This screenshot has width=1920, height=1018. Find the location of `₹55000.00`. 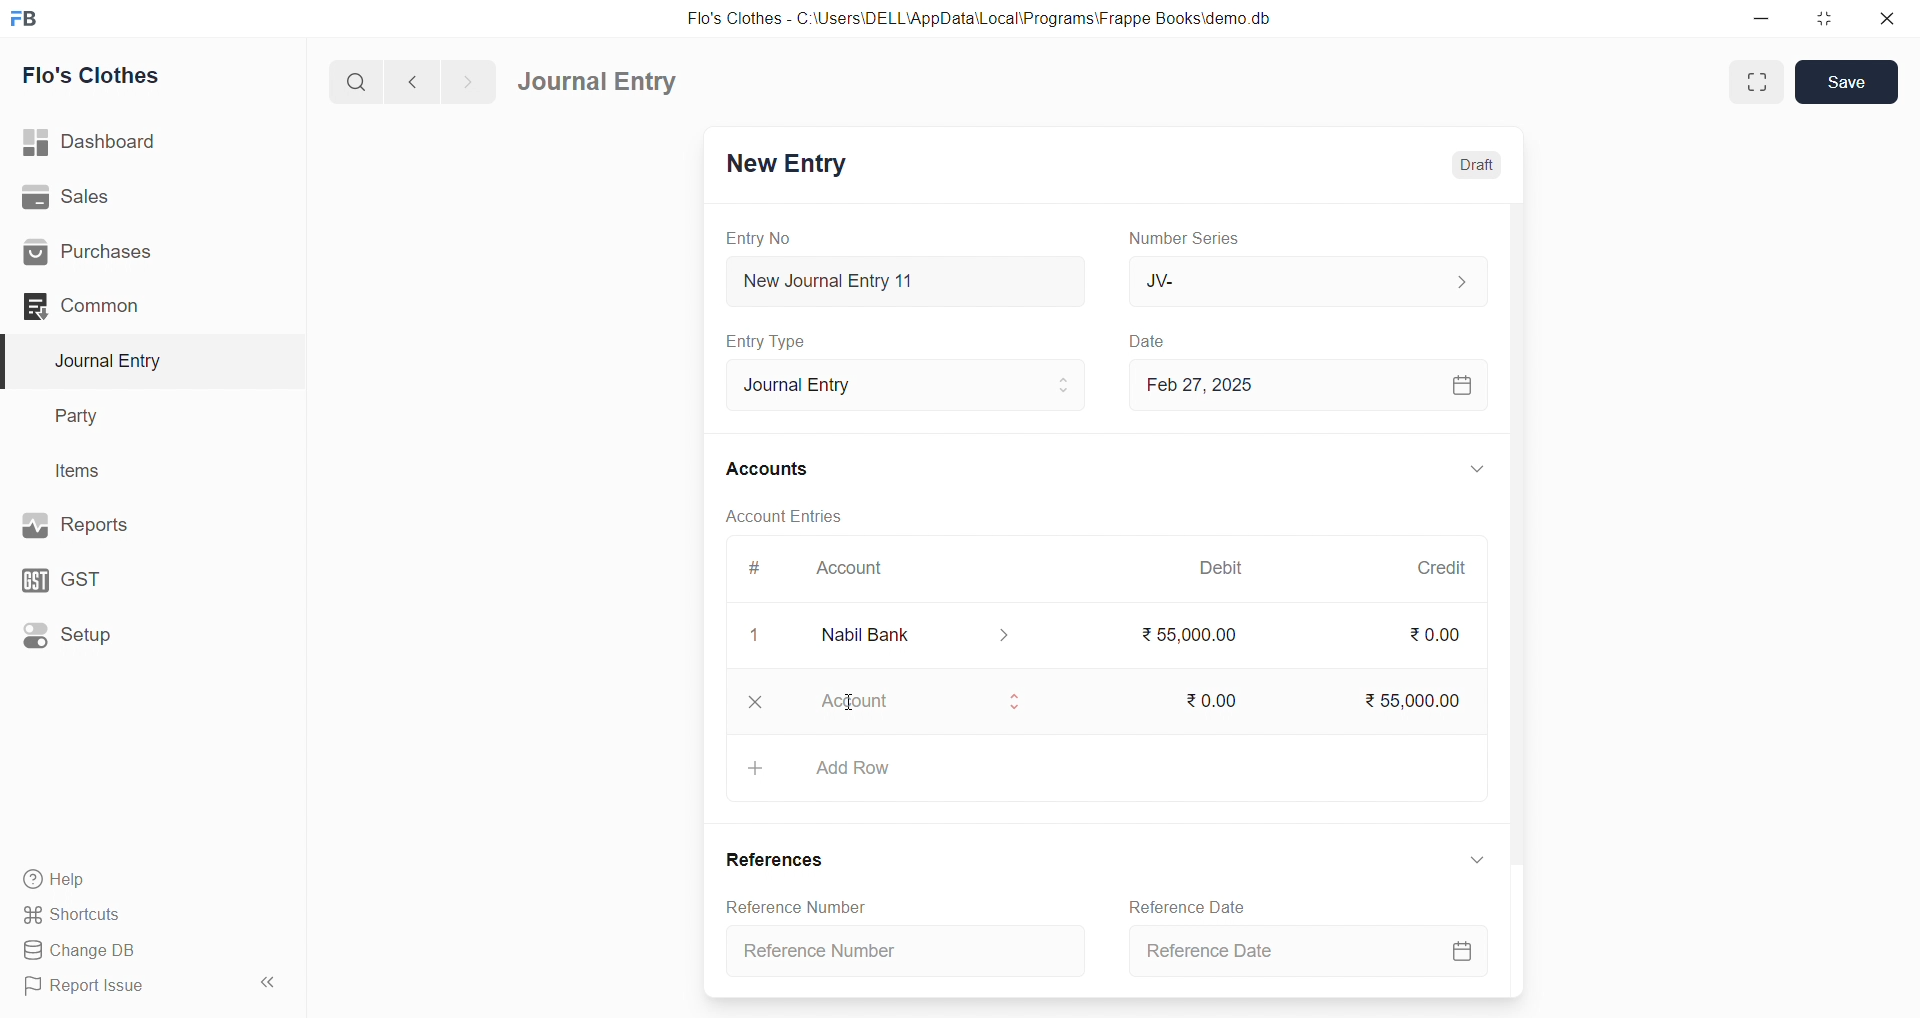

₹55000.00 is located at coordinates (1194, 638).